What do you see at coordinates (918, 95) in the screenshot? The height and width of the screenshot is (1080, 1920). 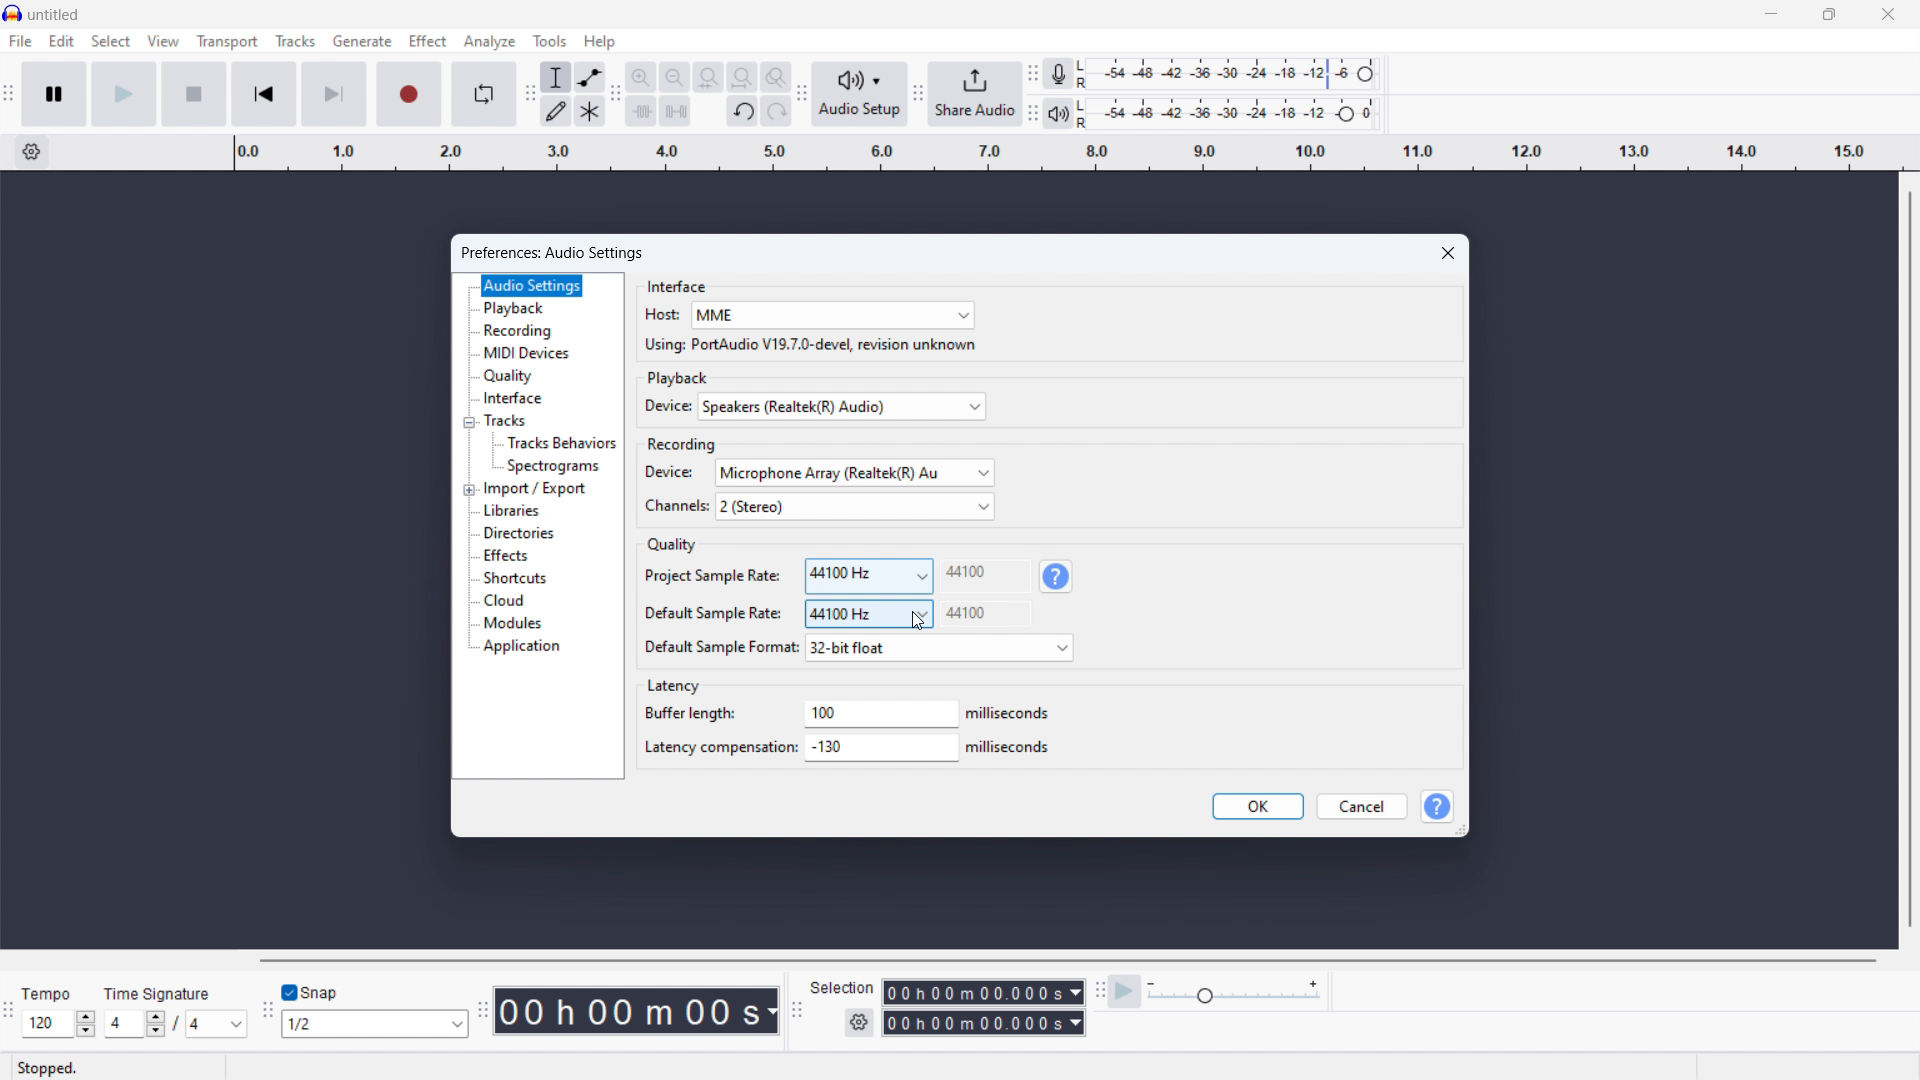 I see `share audio toolbar` at bounding box center [918, 95].